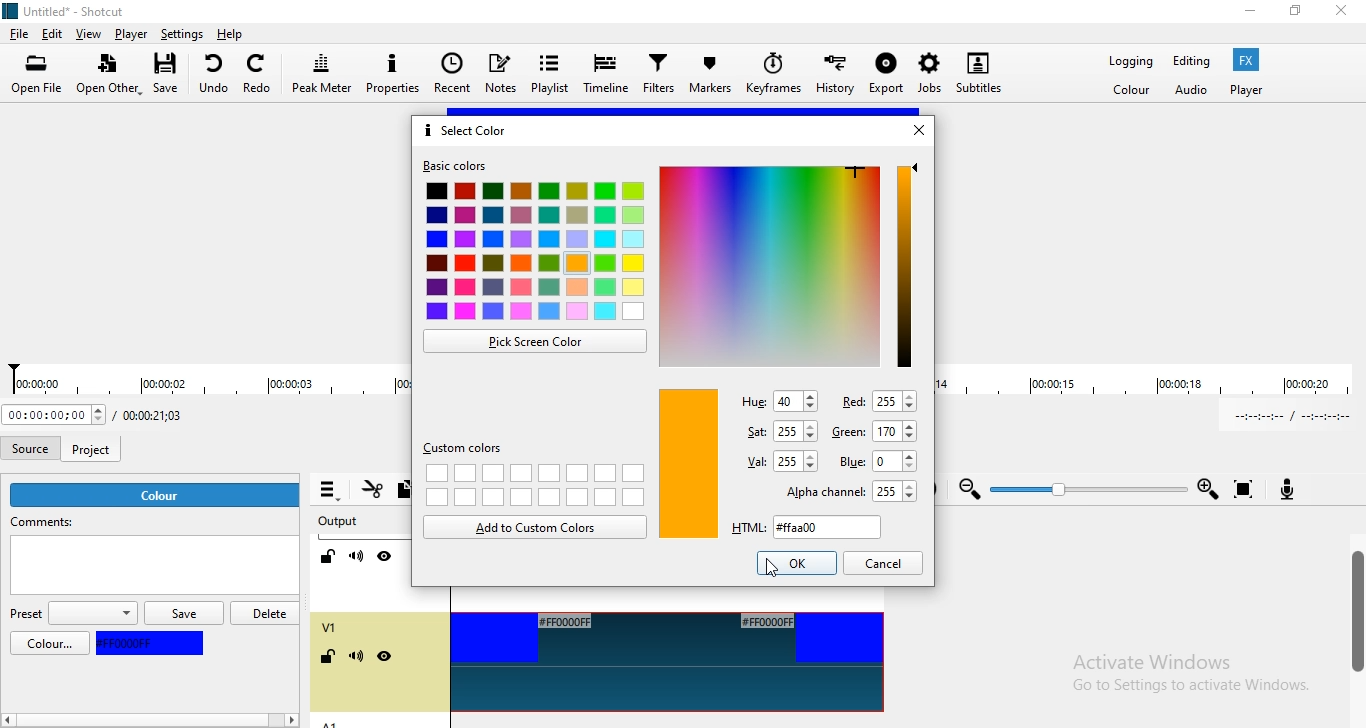 This screenshot has width=1366, height=728. I want to click on Peak meter, so click(323, 72).